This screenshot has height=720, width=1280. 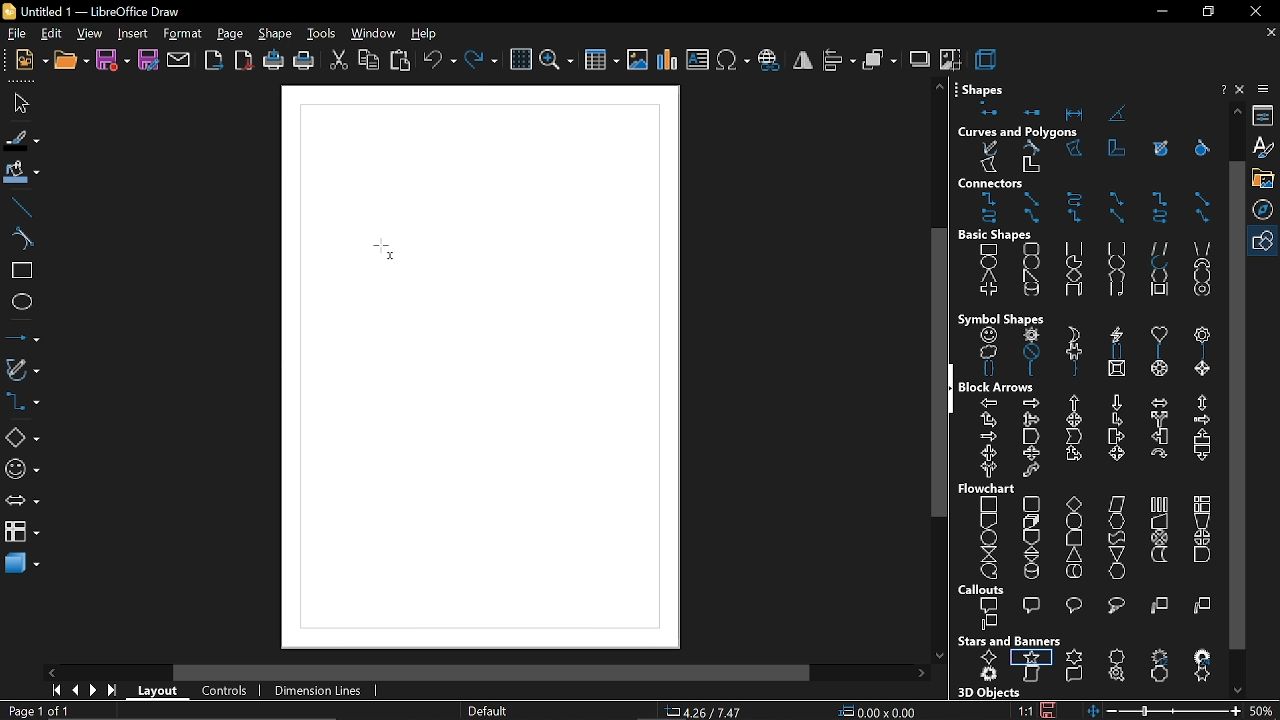 What do you see at coordinates (22, 404) in the screenshot?
I see `connectors` at bounding box center [22, 404].